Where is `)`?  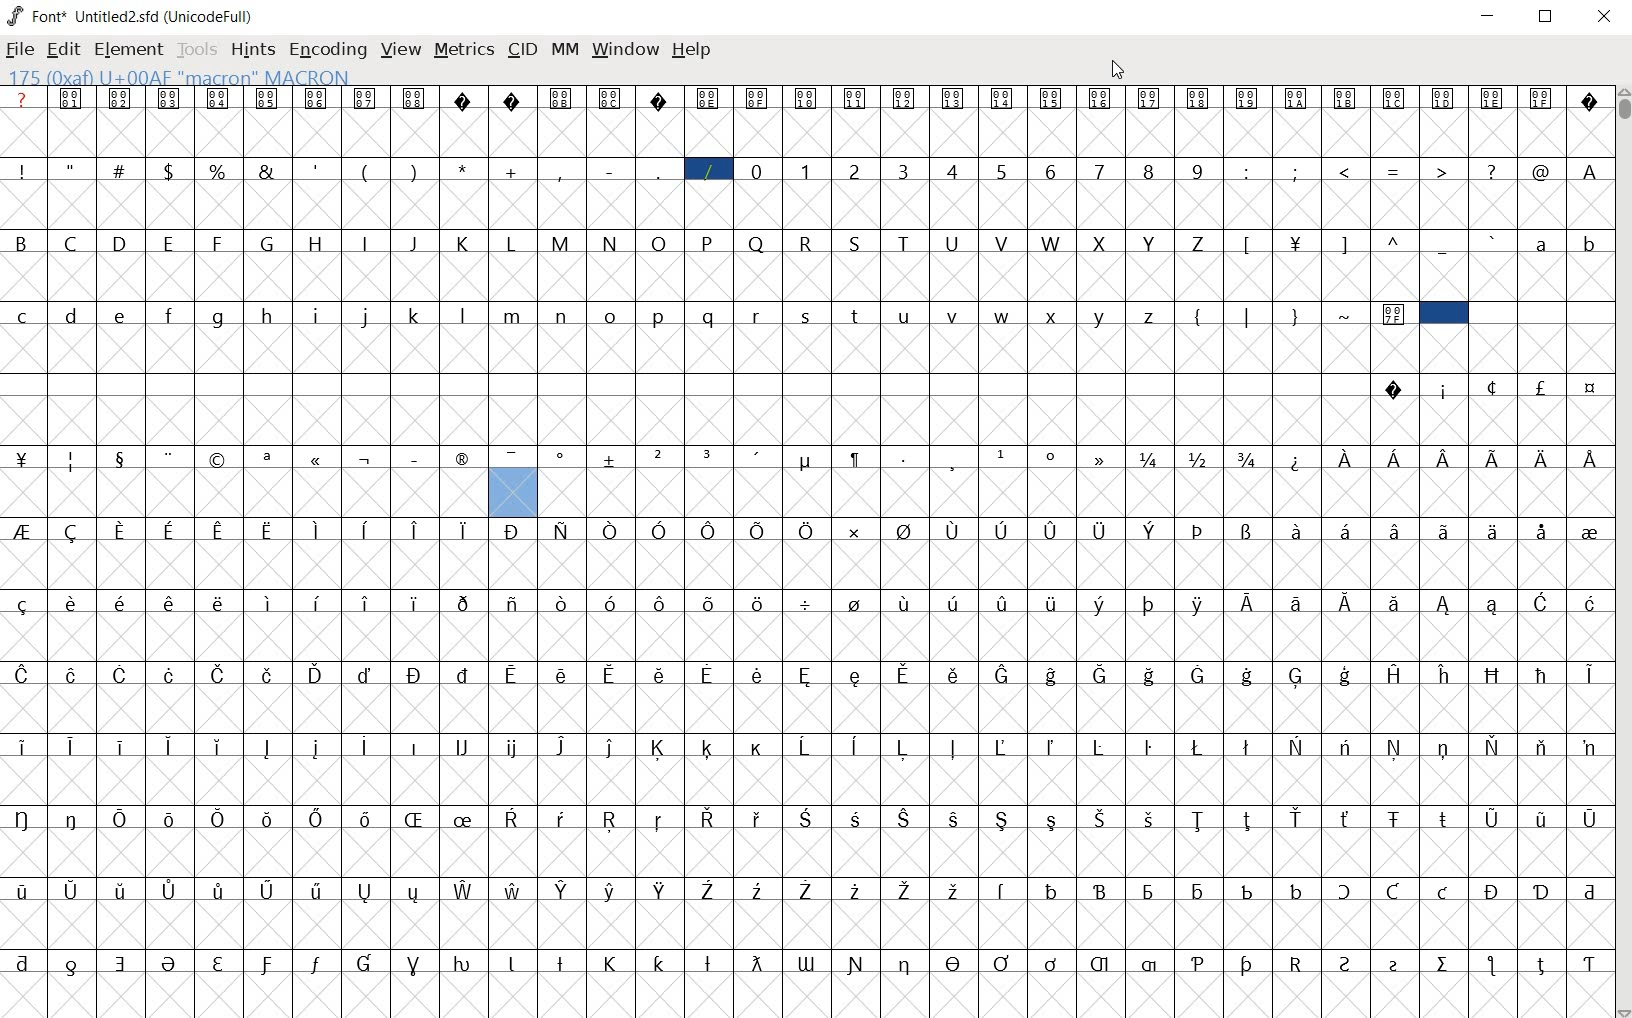 ) is located at coordinates (417, 171).